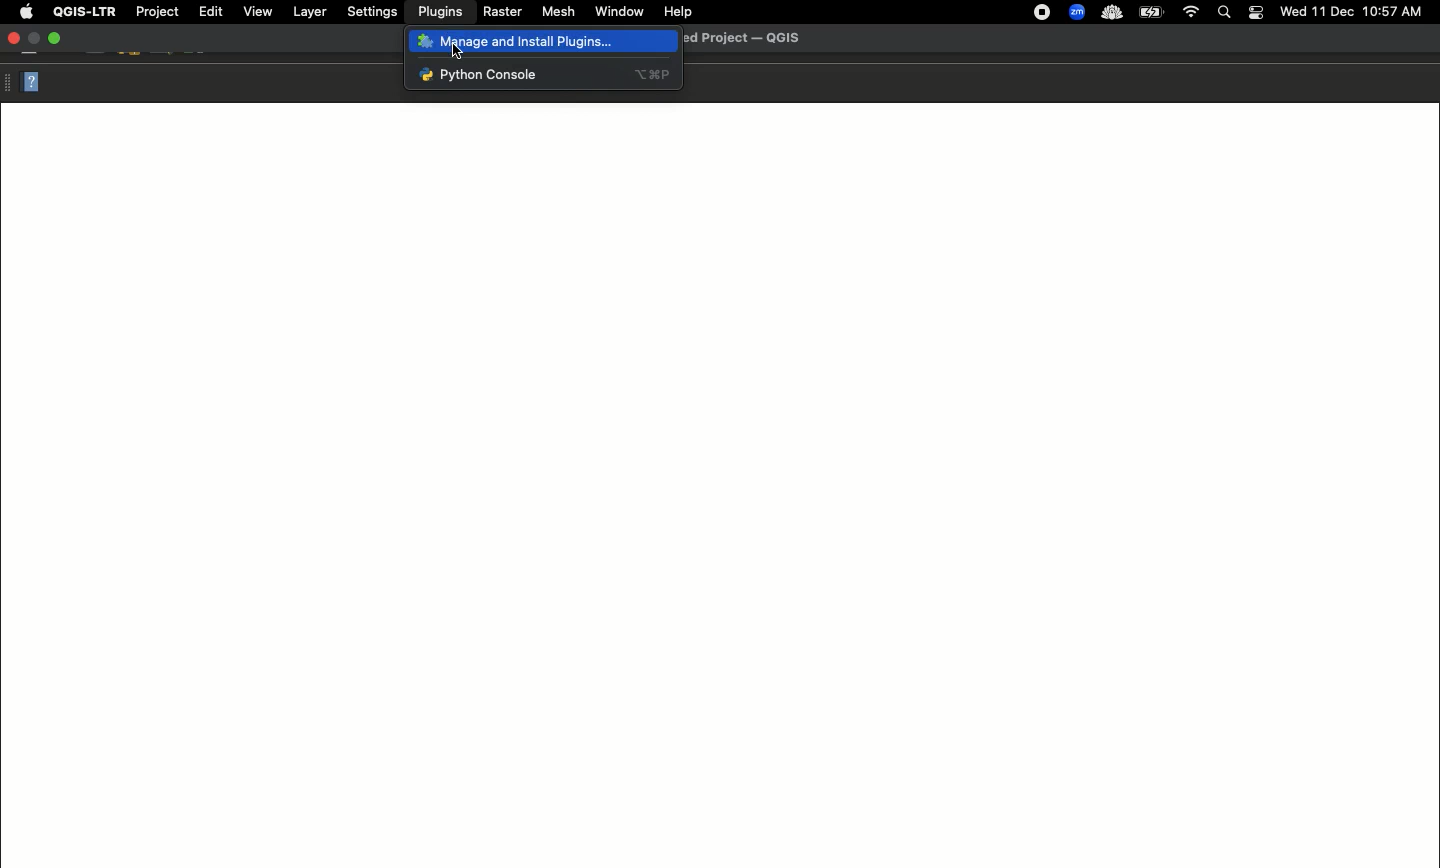 This screenshot has height=868, width=1440. What do you see at coordinates (1224, 13) in the screenshot?
I see `Search` at bounding box center [1224, 13].